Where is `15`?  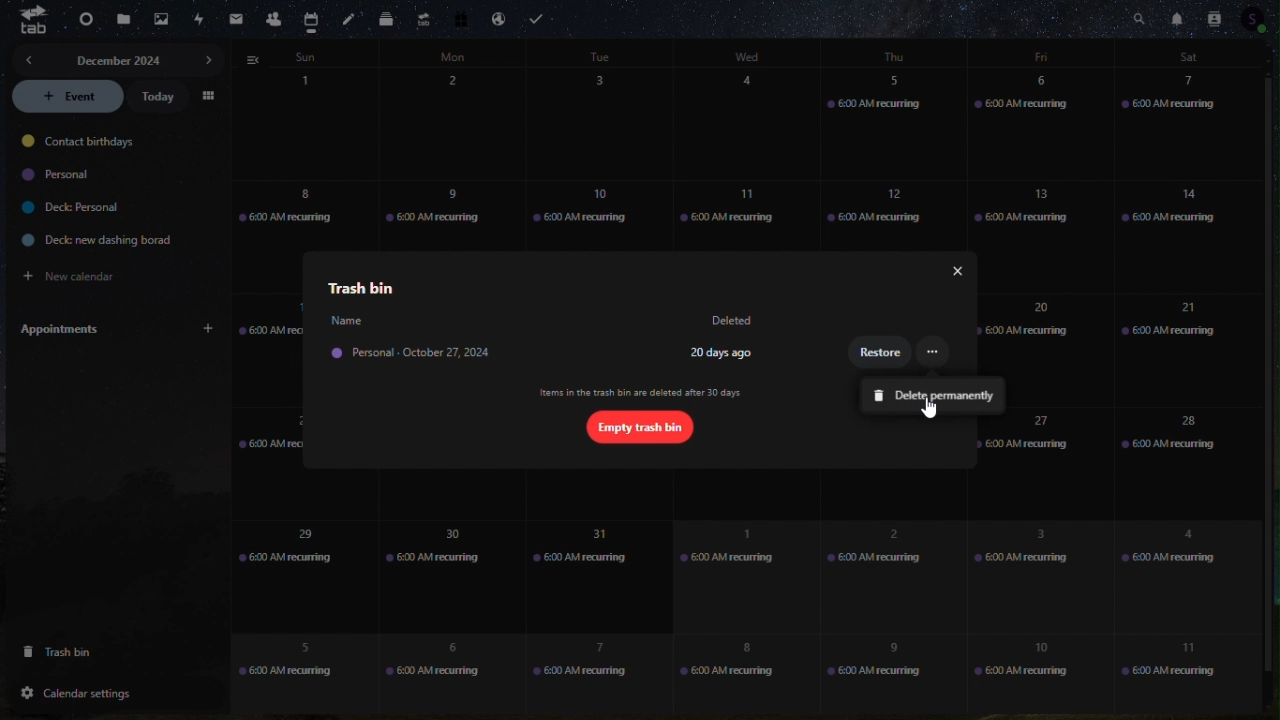 15 is located at coordinates (267, 349).